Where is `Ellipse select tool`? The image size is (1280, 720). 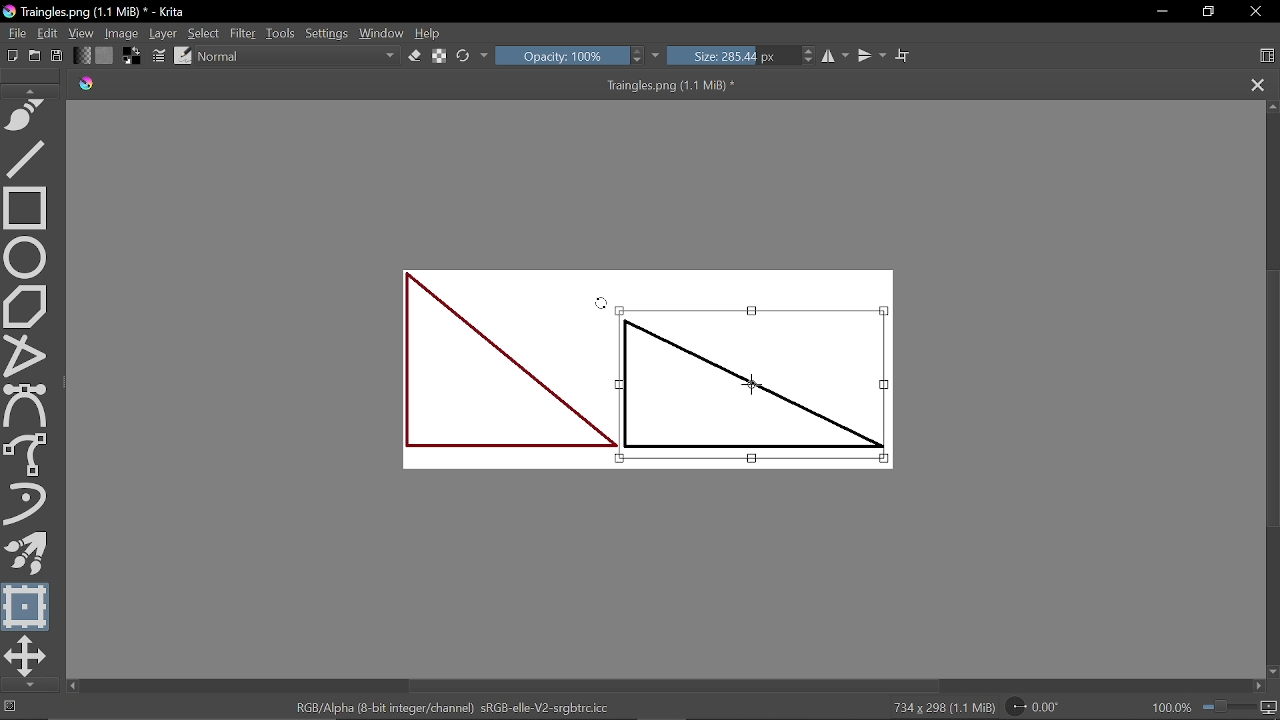
Ellipse select tool is located at coordinates (29, 255).